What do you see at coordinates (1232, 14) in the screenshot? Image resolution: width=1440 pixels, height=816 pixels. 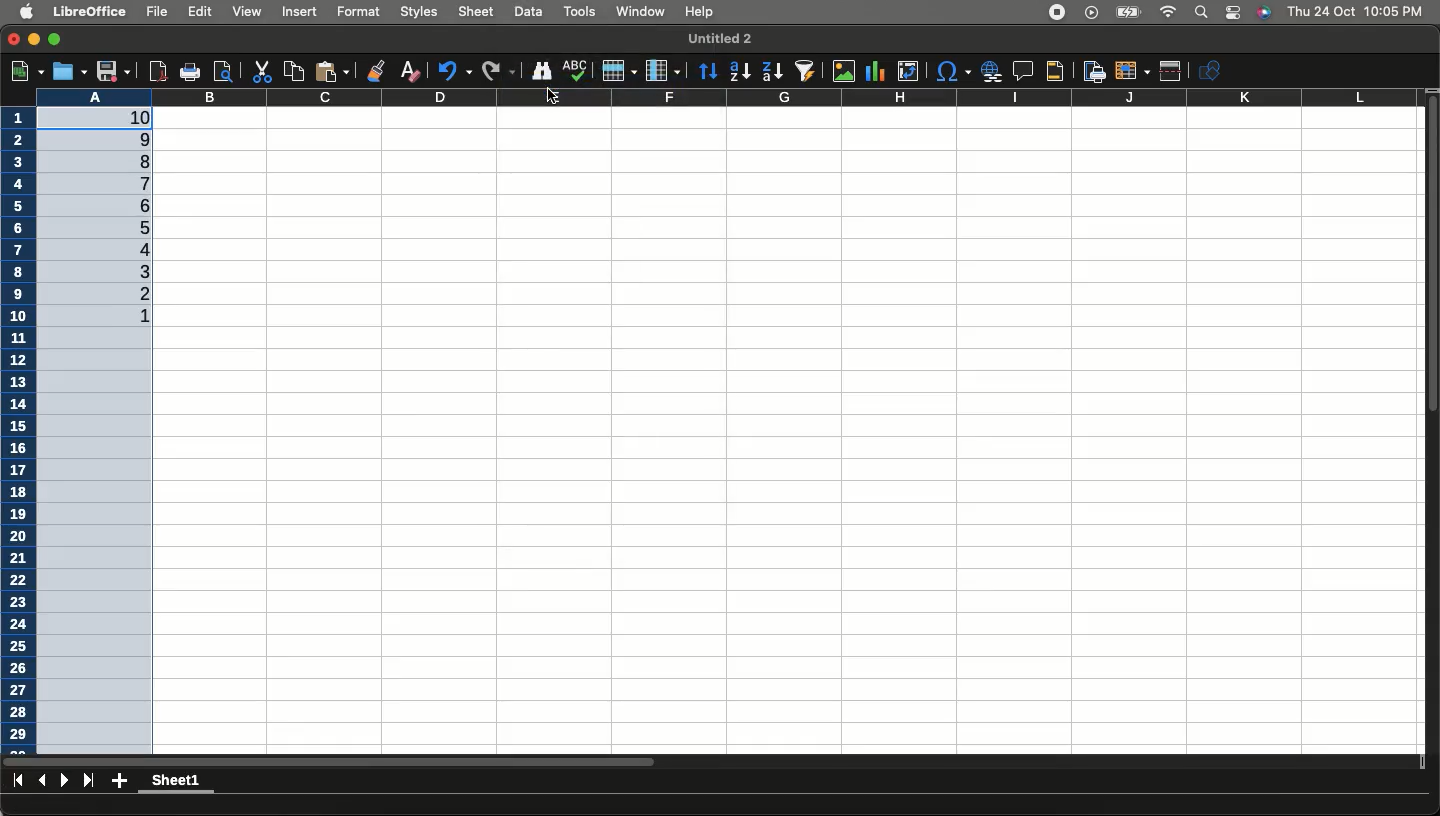 I see `Notification bar` at bounding box center [1232, 14].